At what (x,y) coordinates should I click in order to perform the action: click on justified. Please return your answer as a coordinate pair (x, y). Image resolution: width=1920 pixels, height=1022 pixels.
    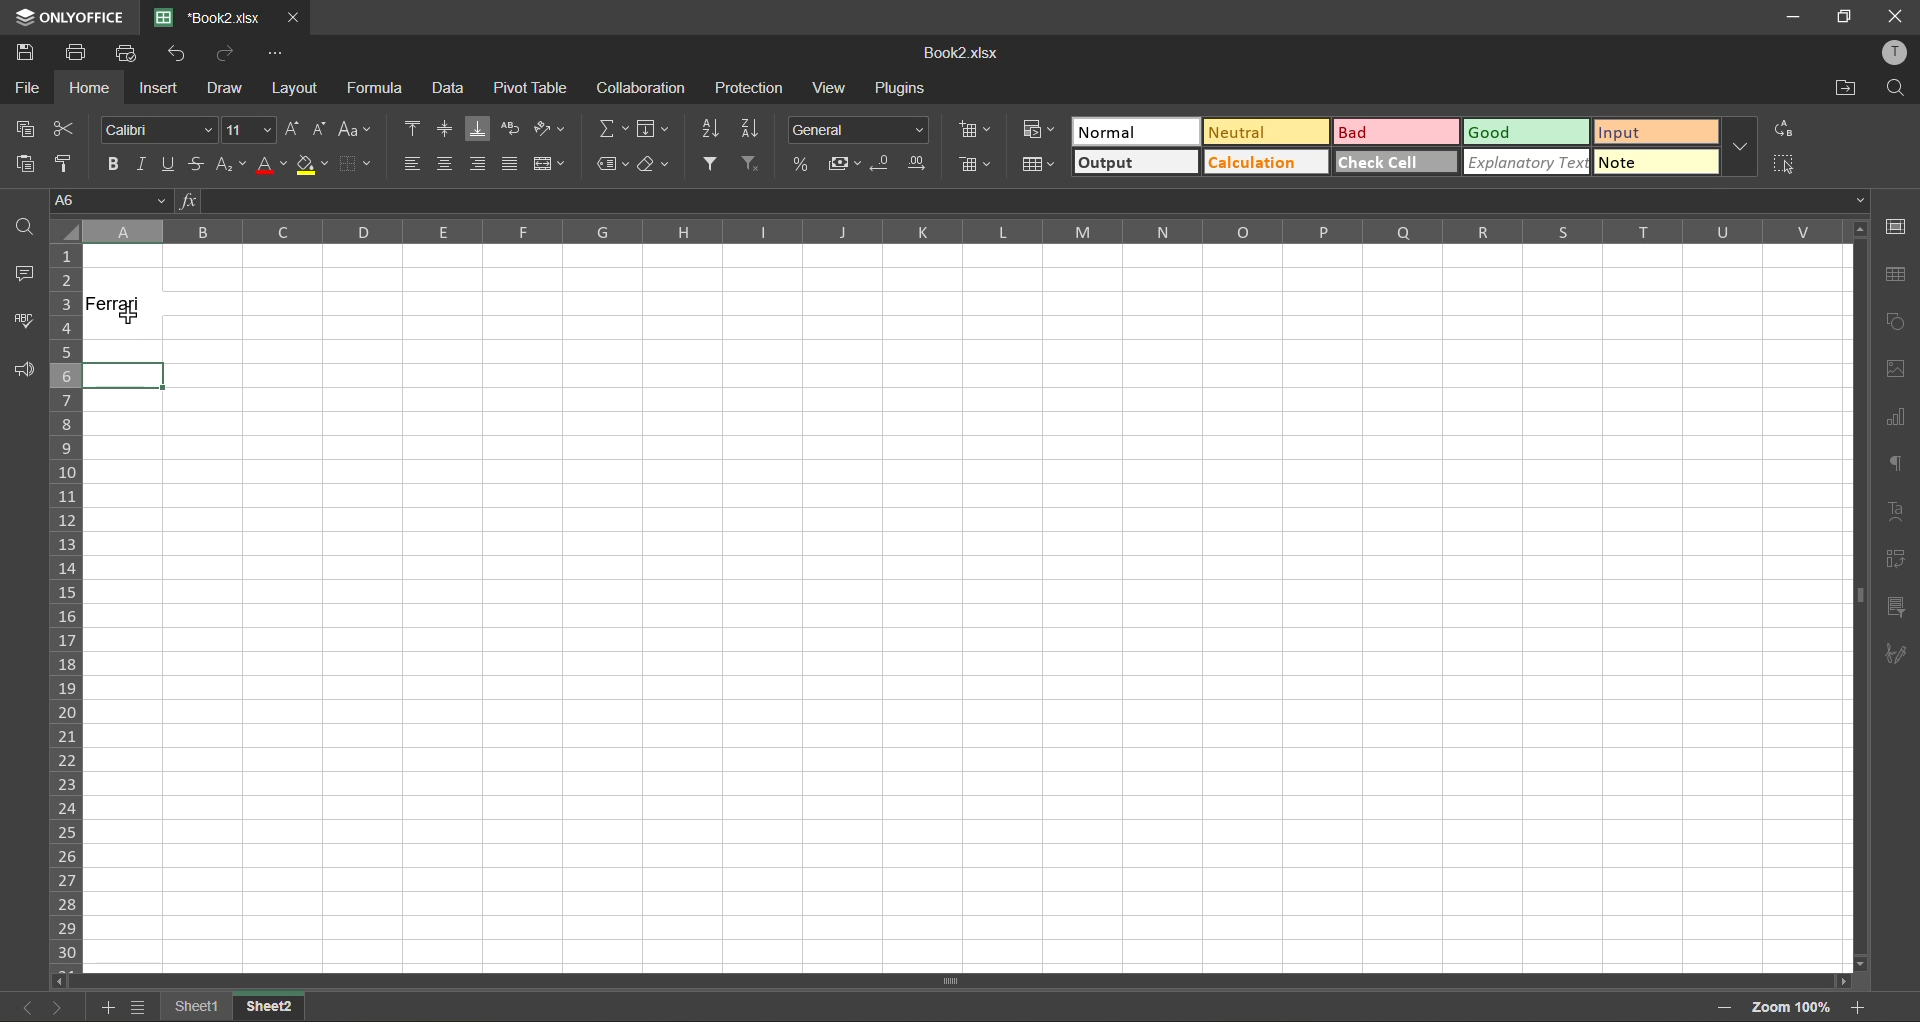
    Looking at the image, I should click on (507, 165).